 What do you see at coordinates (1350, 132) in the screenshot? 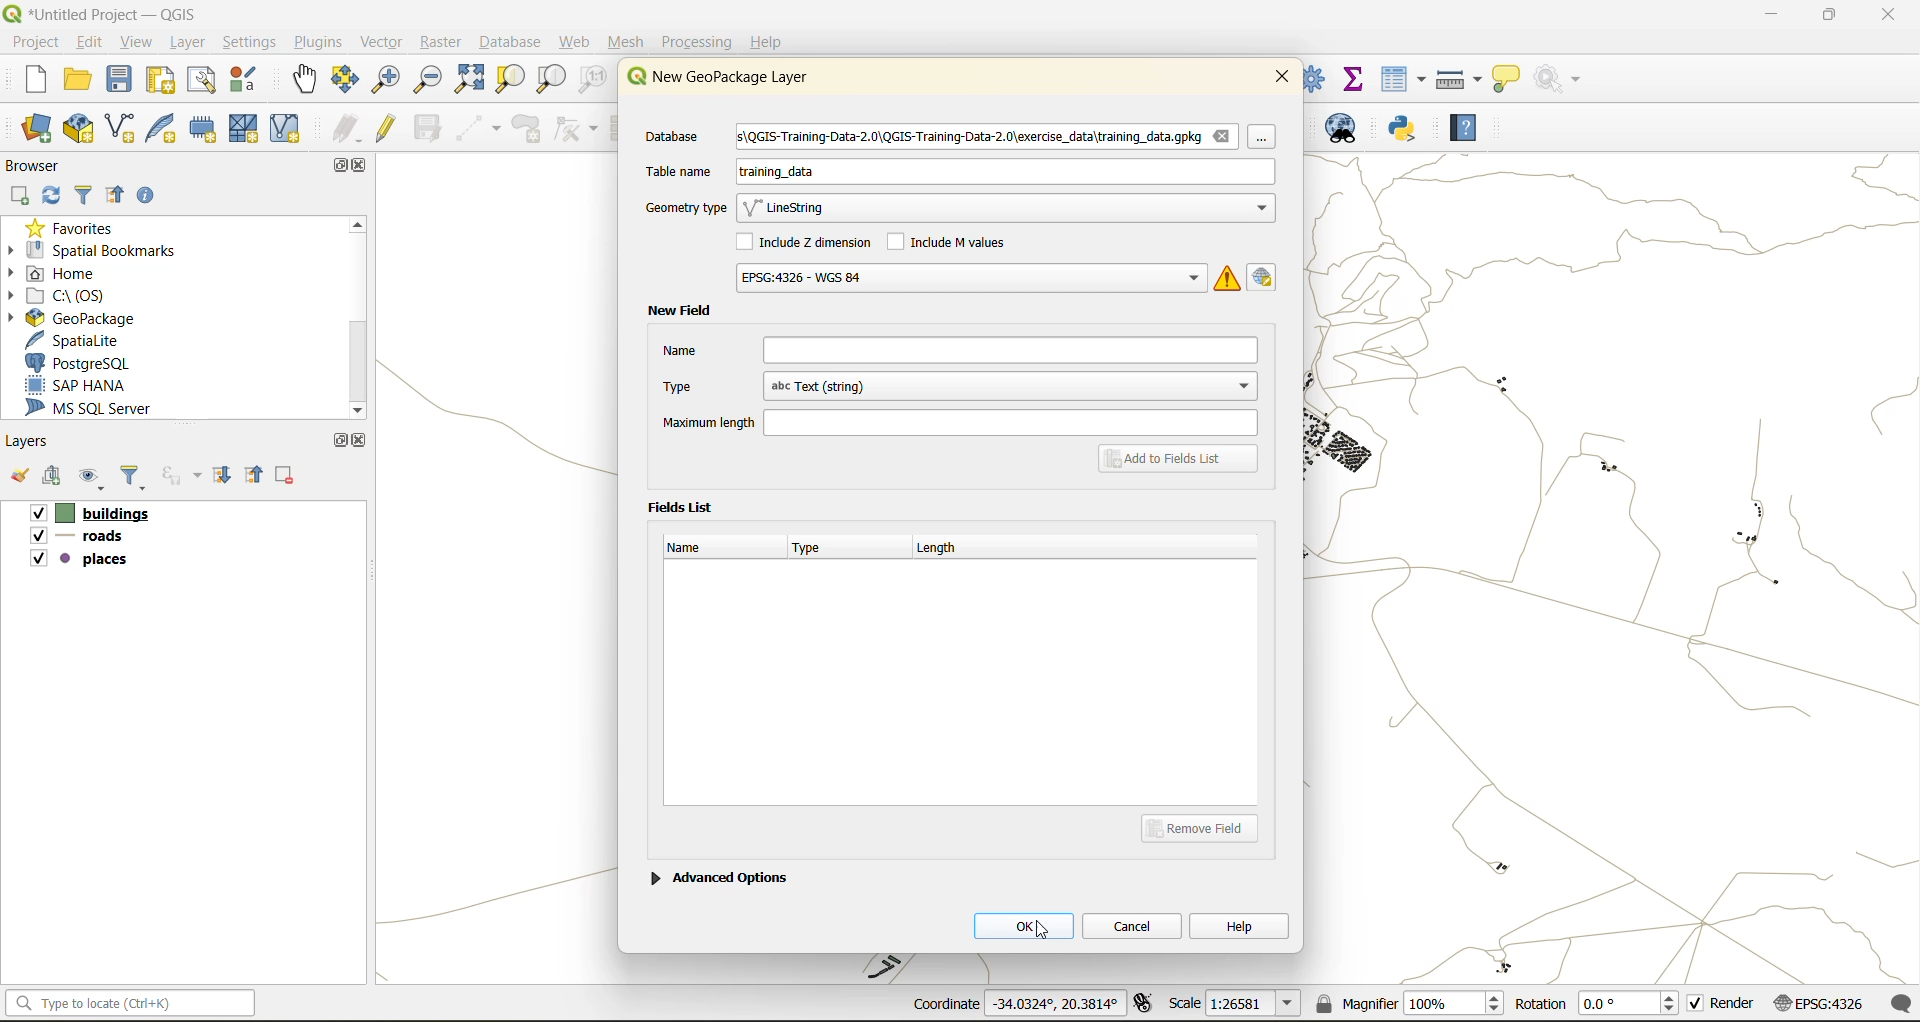
I see `metasearch` at bounding box center [1350, 132].